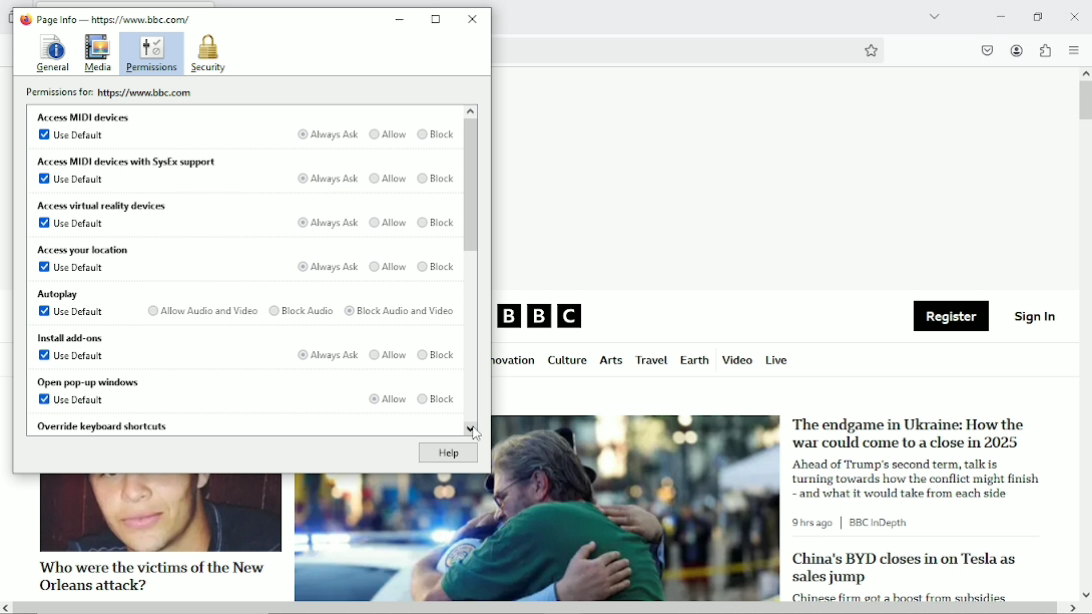  What do you see at coordinates (436, 355) in the screenshot?
I see `Block` at bounding box center [436, 355].